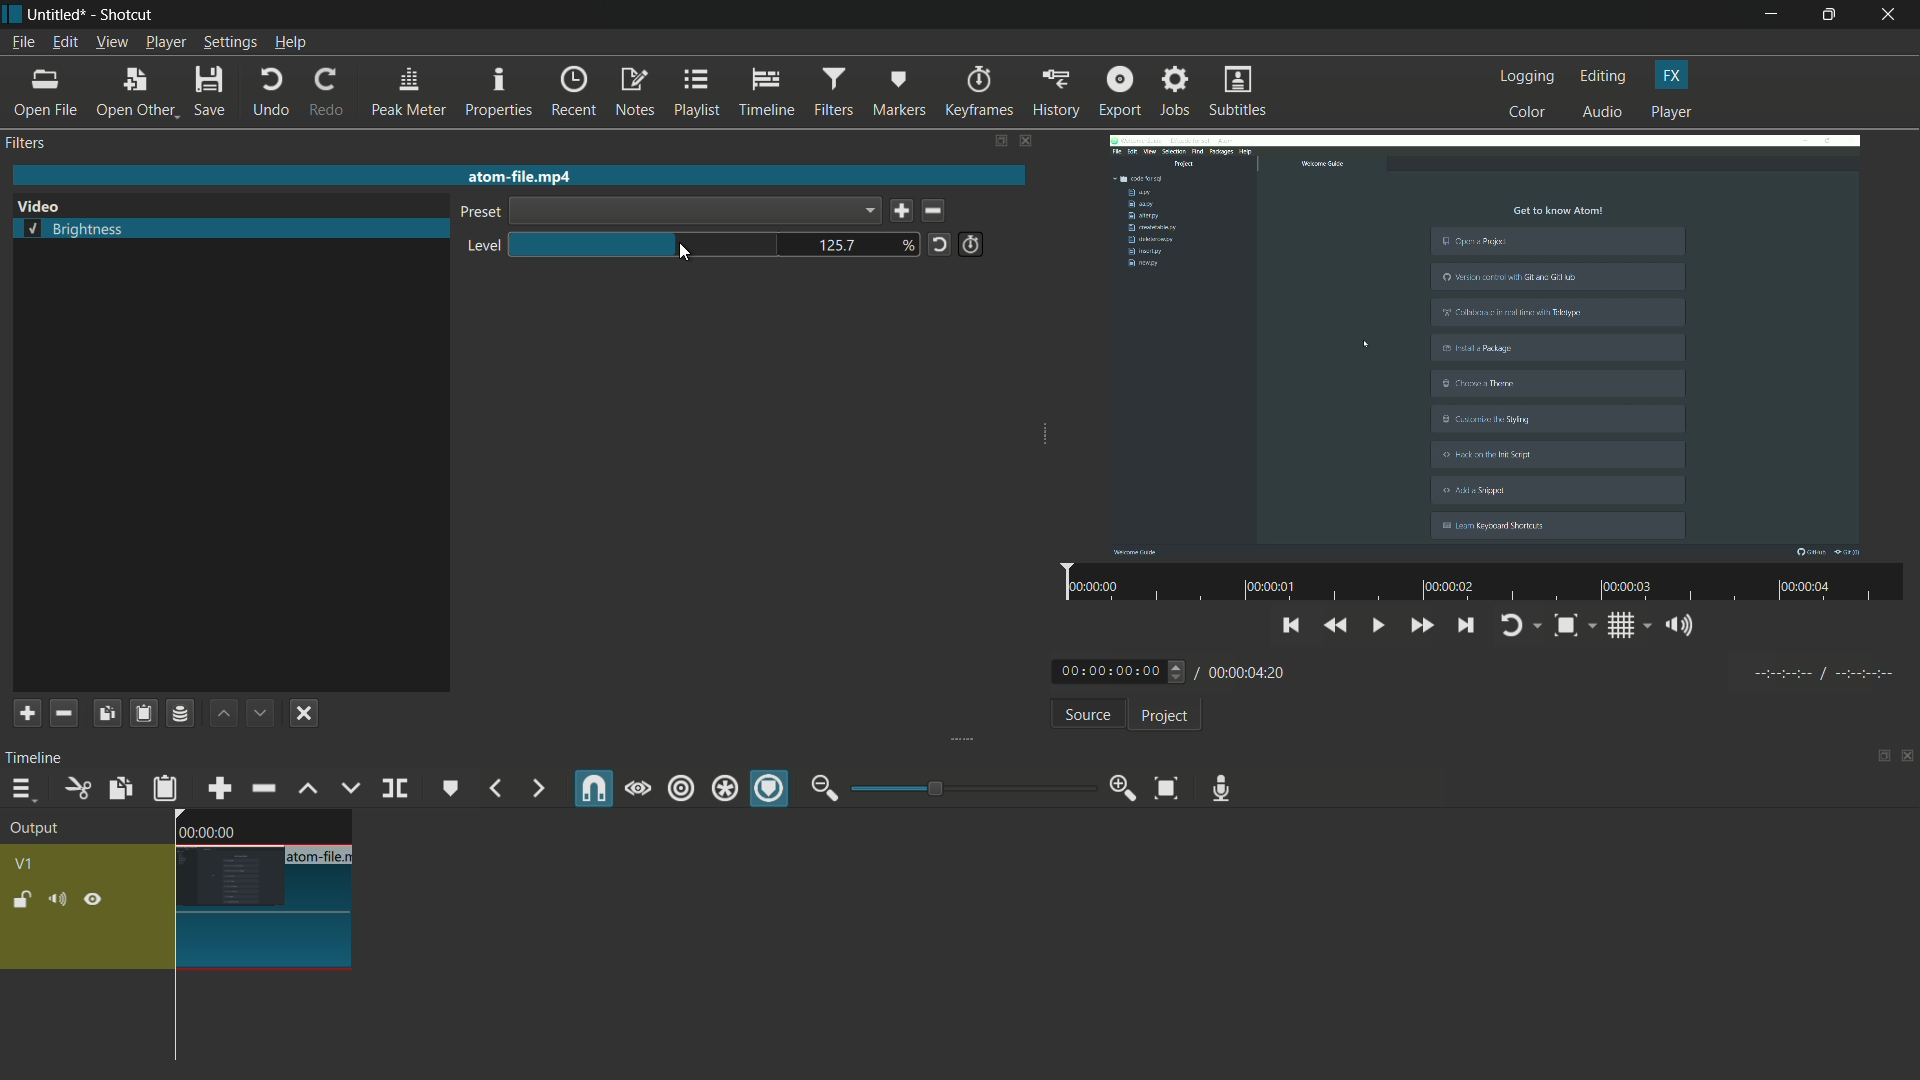  I want to click on snap, so click(595, 789).